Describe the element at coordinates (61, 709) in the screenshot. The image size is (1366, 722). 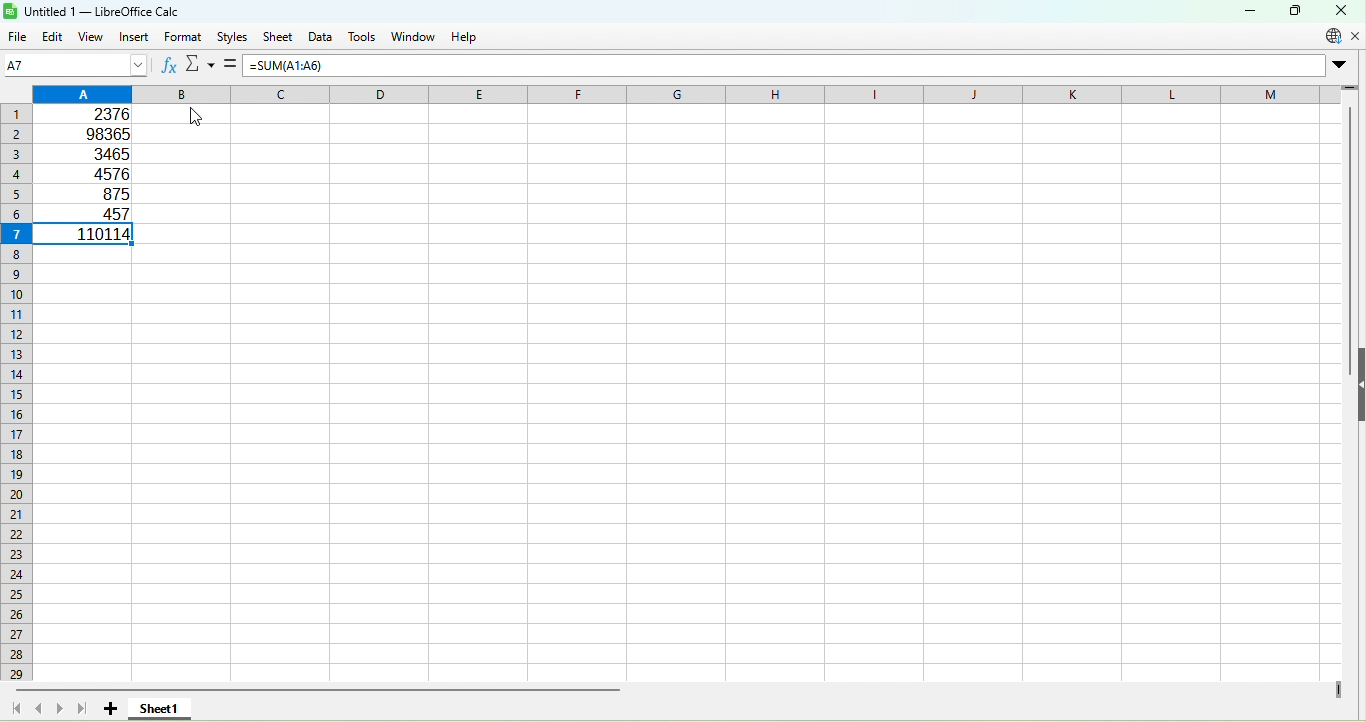
I see `Scroll to next sheet` at that location.